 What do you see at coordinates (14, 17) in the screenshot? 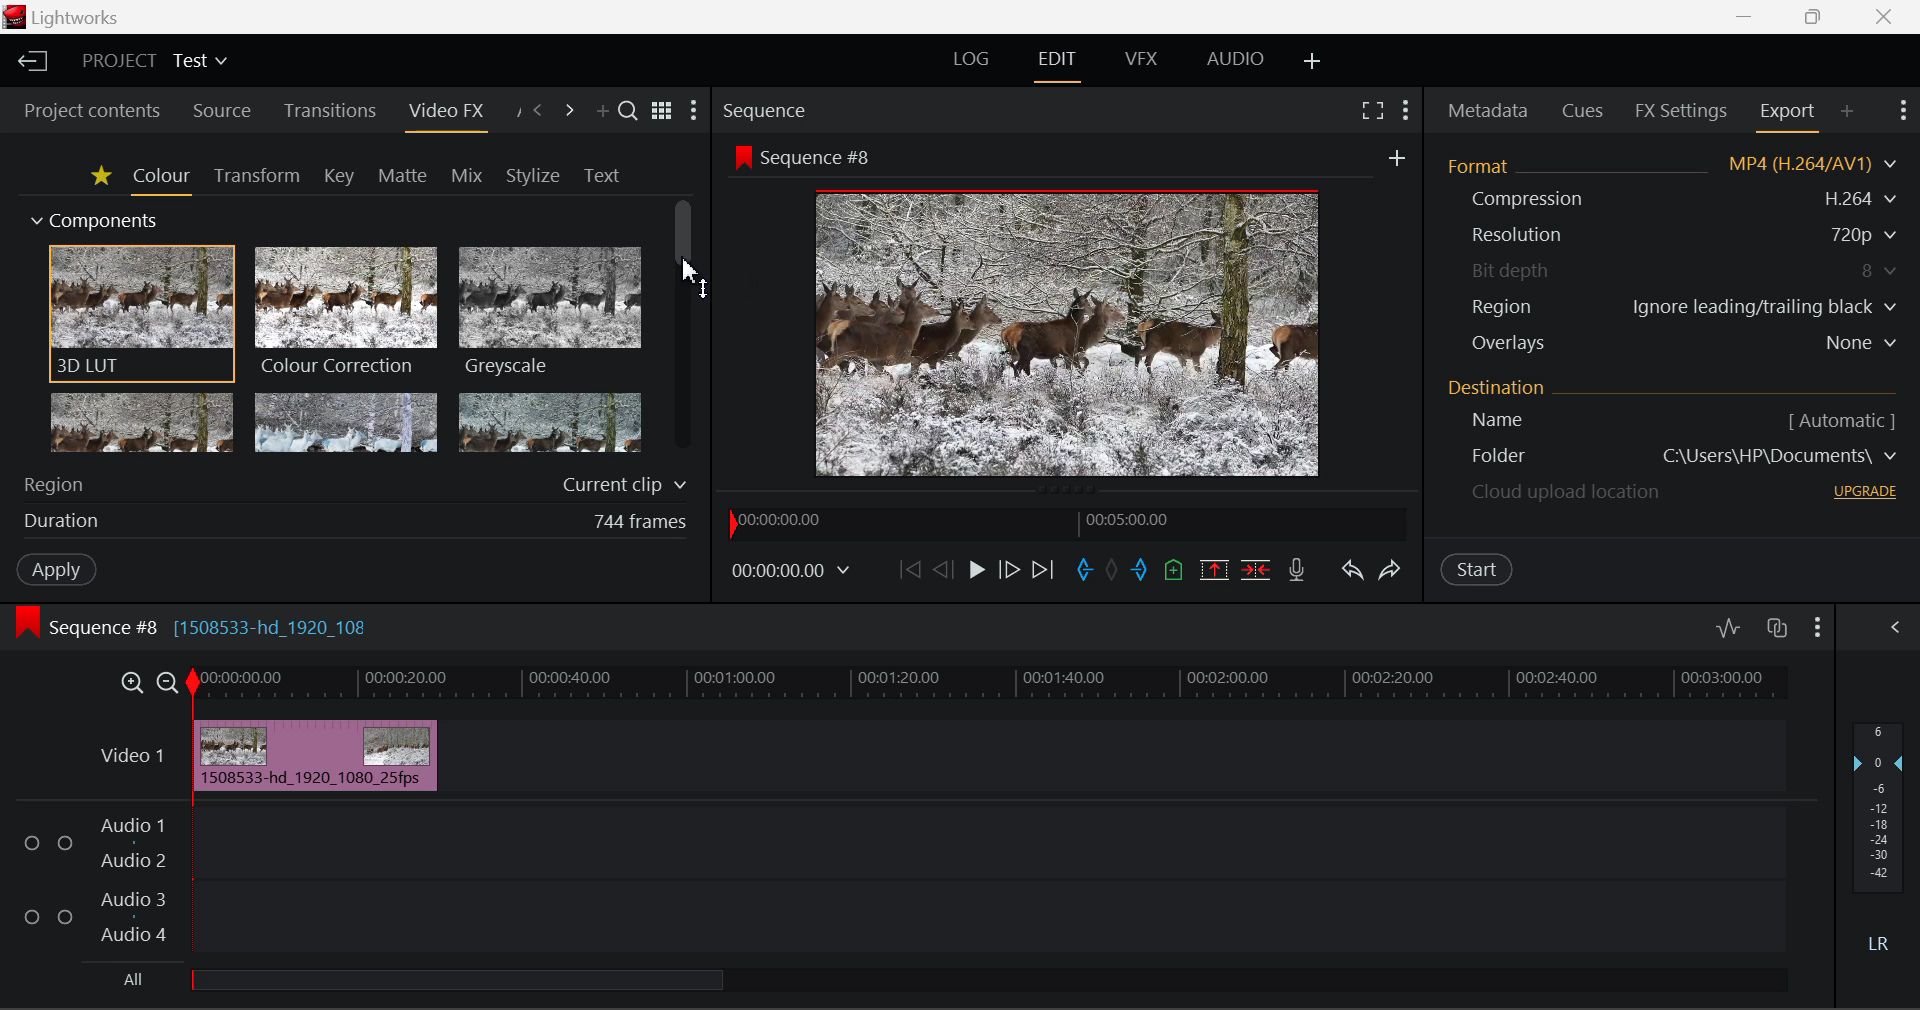
I see `logo` at bounding box center [14, 17].